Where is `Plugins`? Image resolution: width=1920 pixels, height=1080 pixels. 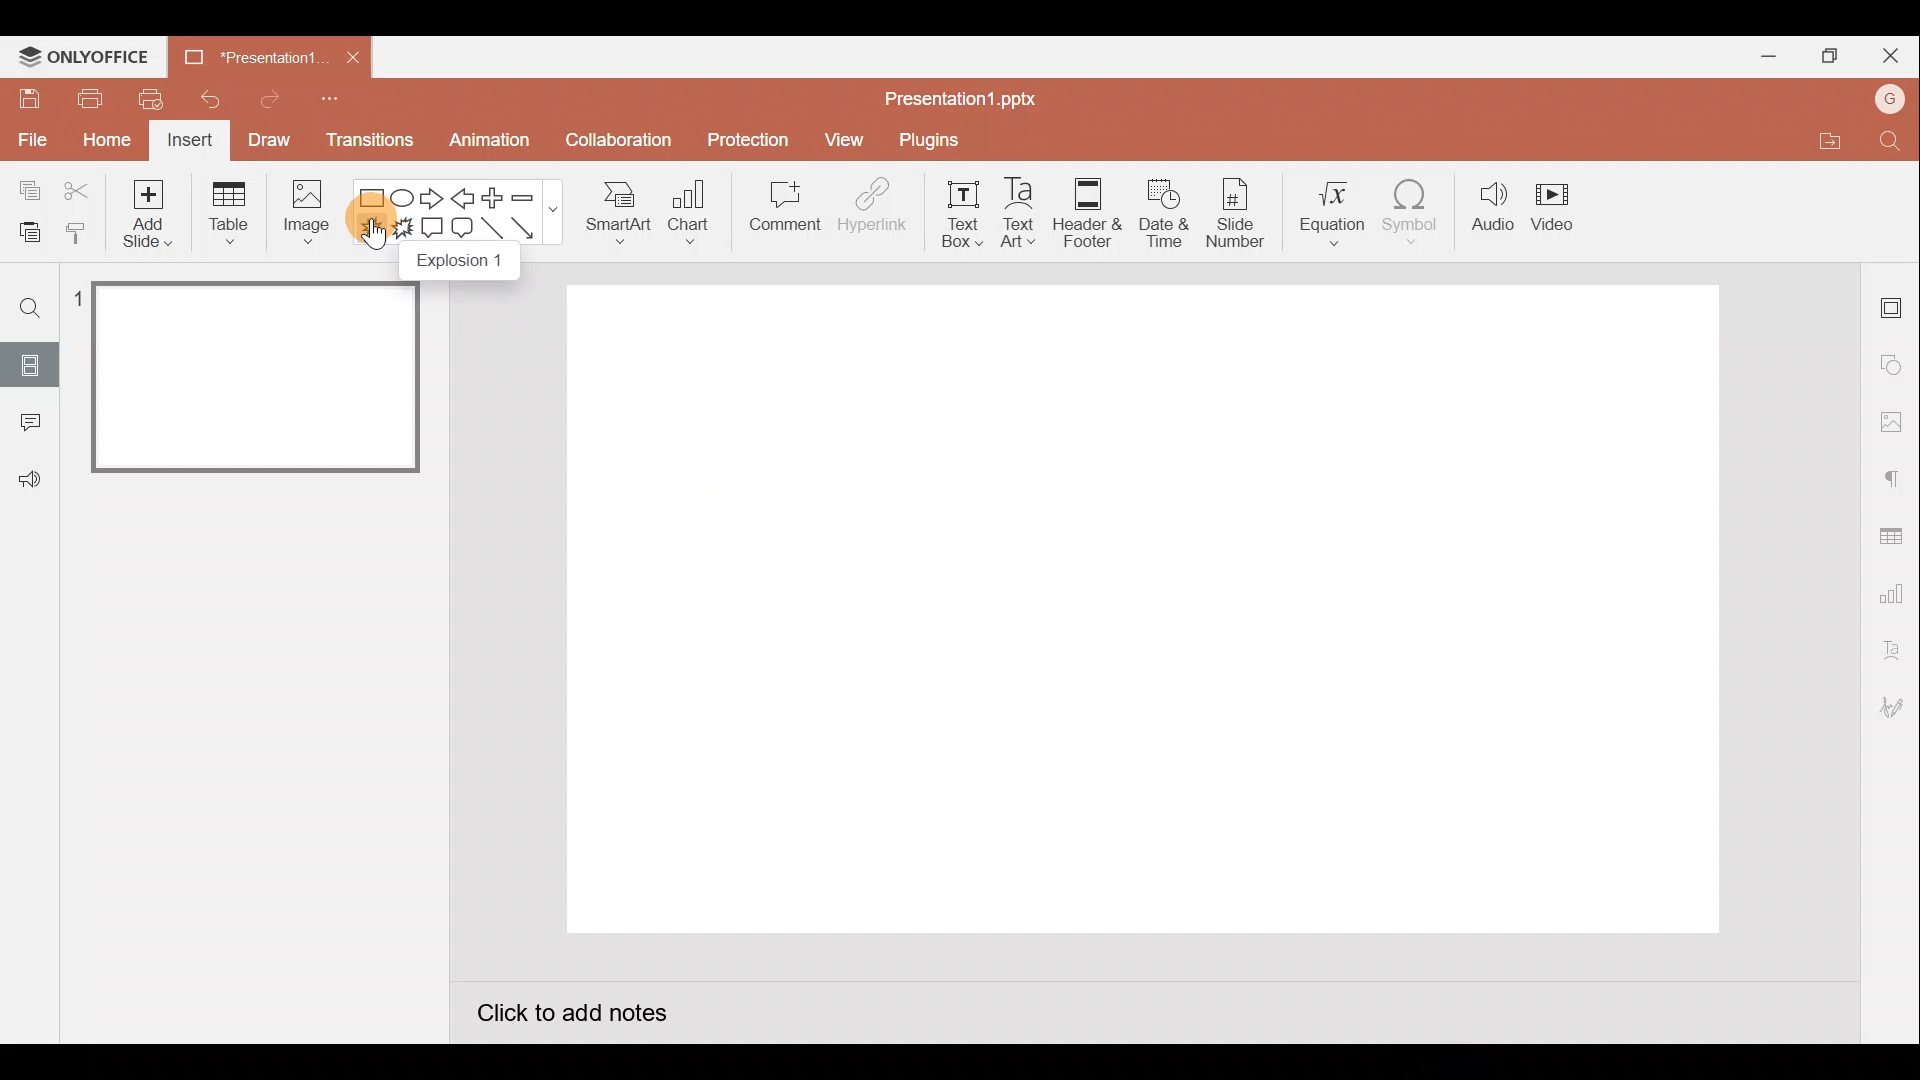
Plugins is located at coordinates (928, 136).